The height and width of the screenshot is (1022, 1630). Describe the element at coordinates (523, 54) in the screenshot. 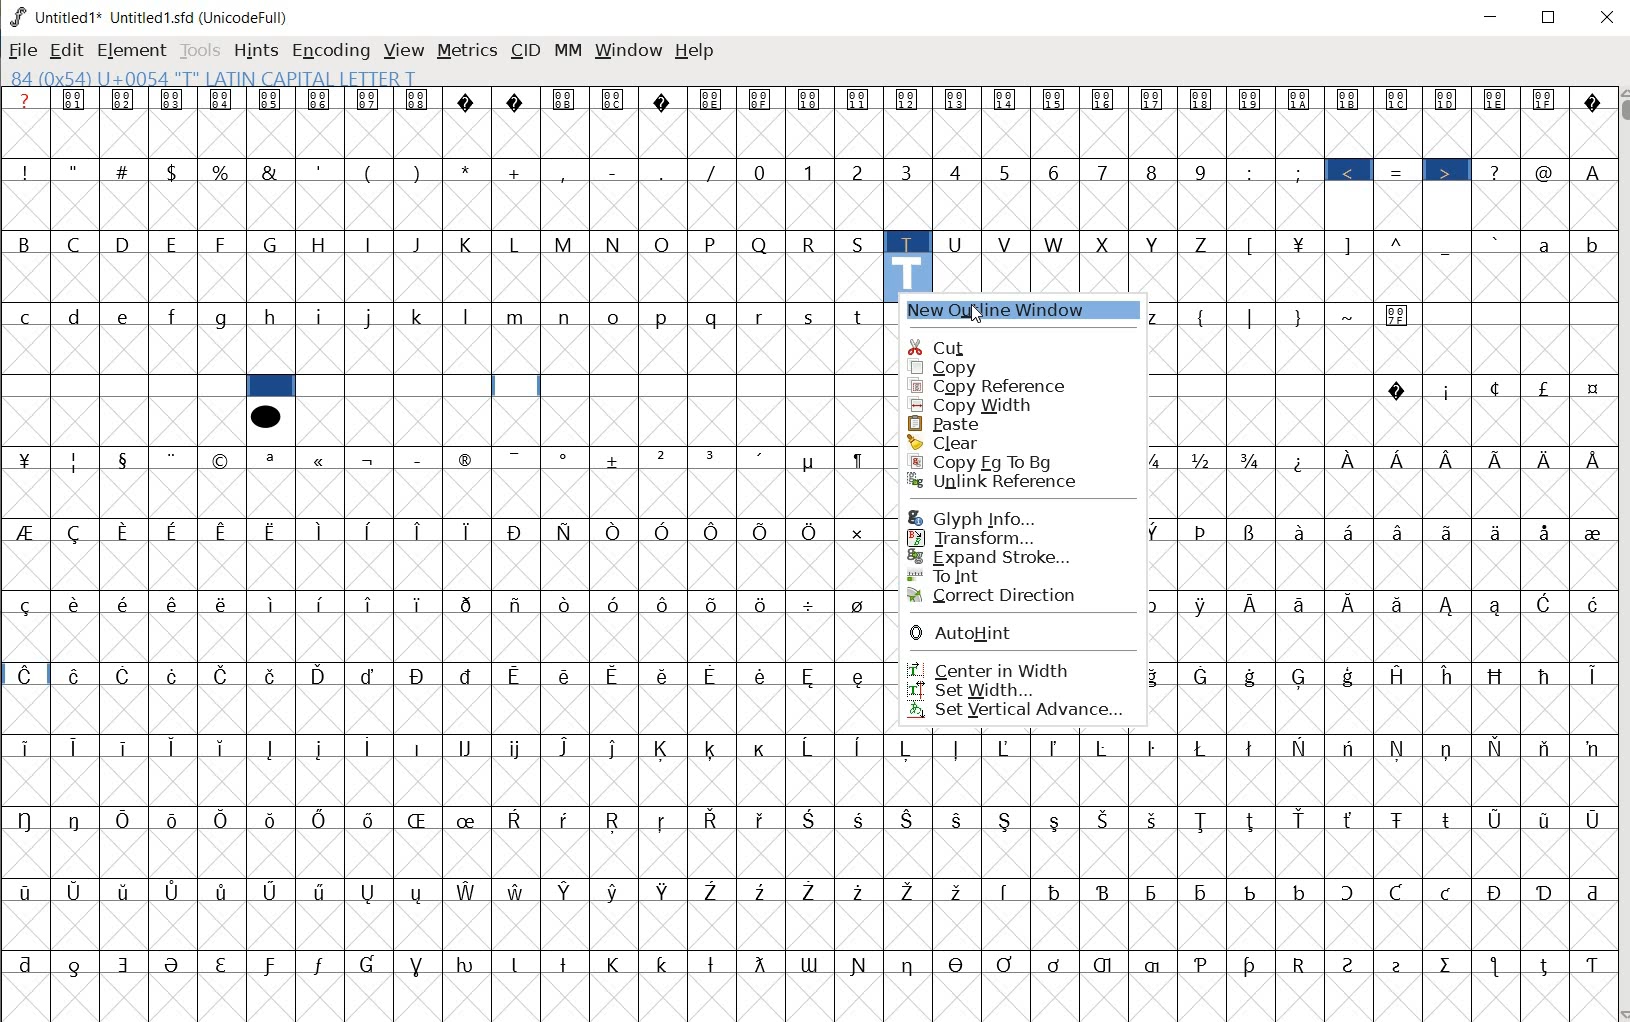

I see `cid` at that location.